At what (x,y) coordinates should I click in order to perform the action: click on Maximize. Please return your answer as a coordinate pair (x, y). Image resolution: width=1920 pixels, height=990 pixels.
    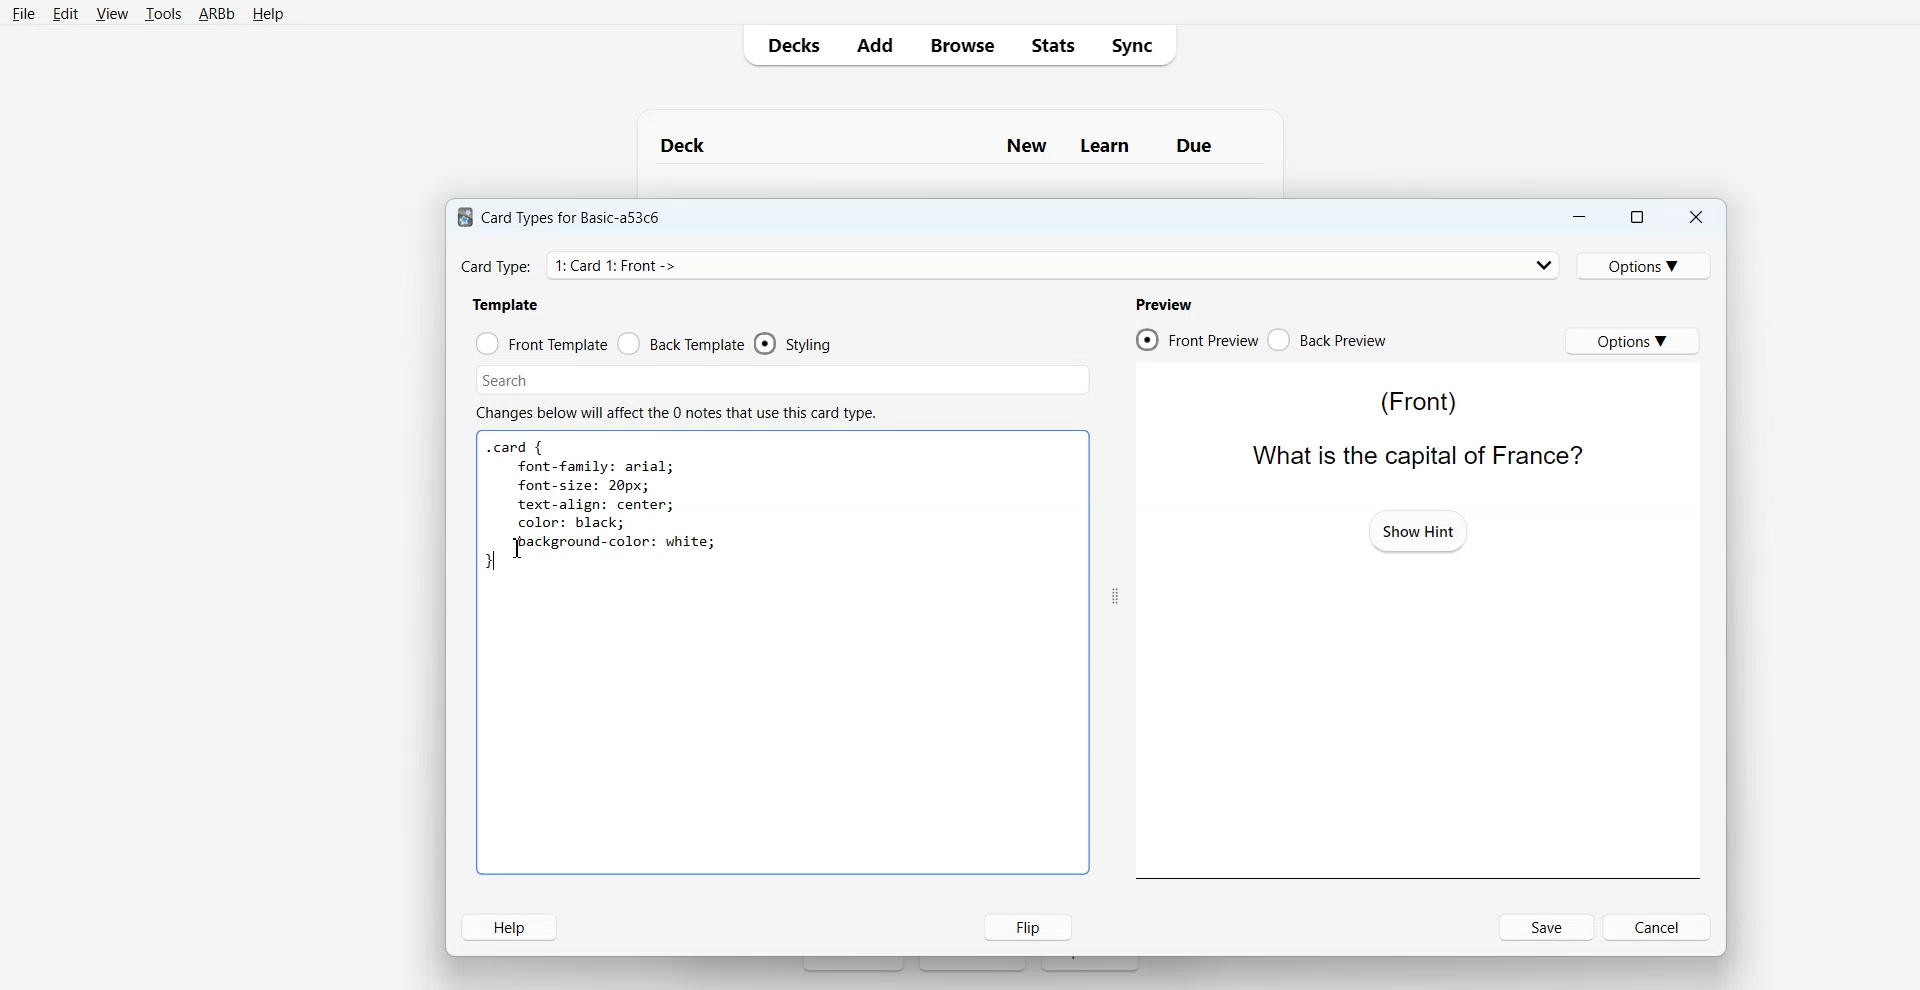
    Looking at the image, I should click on (1635, 217).